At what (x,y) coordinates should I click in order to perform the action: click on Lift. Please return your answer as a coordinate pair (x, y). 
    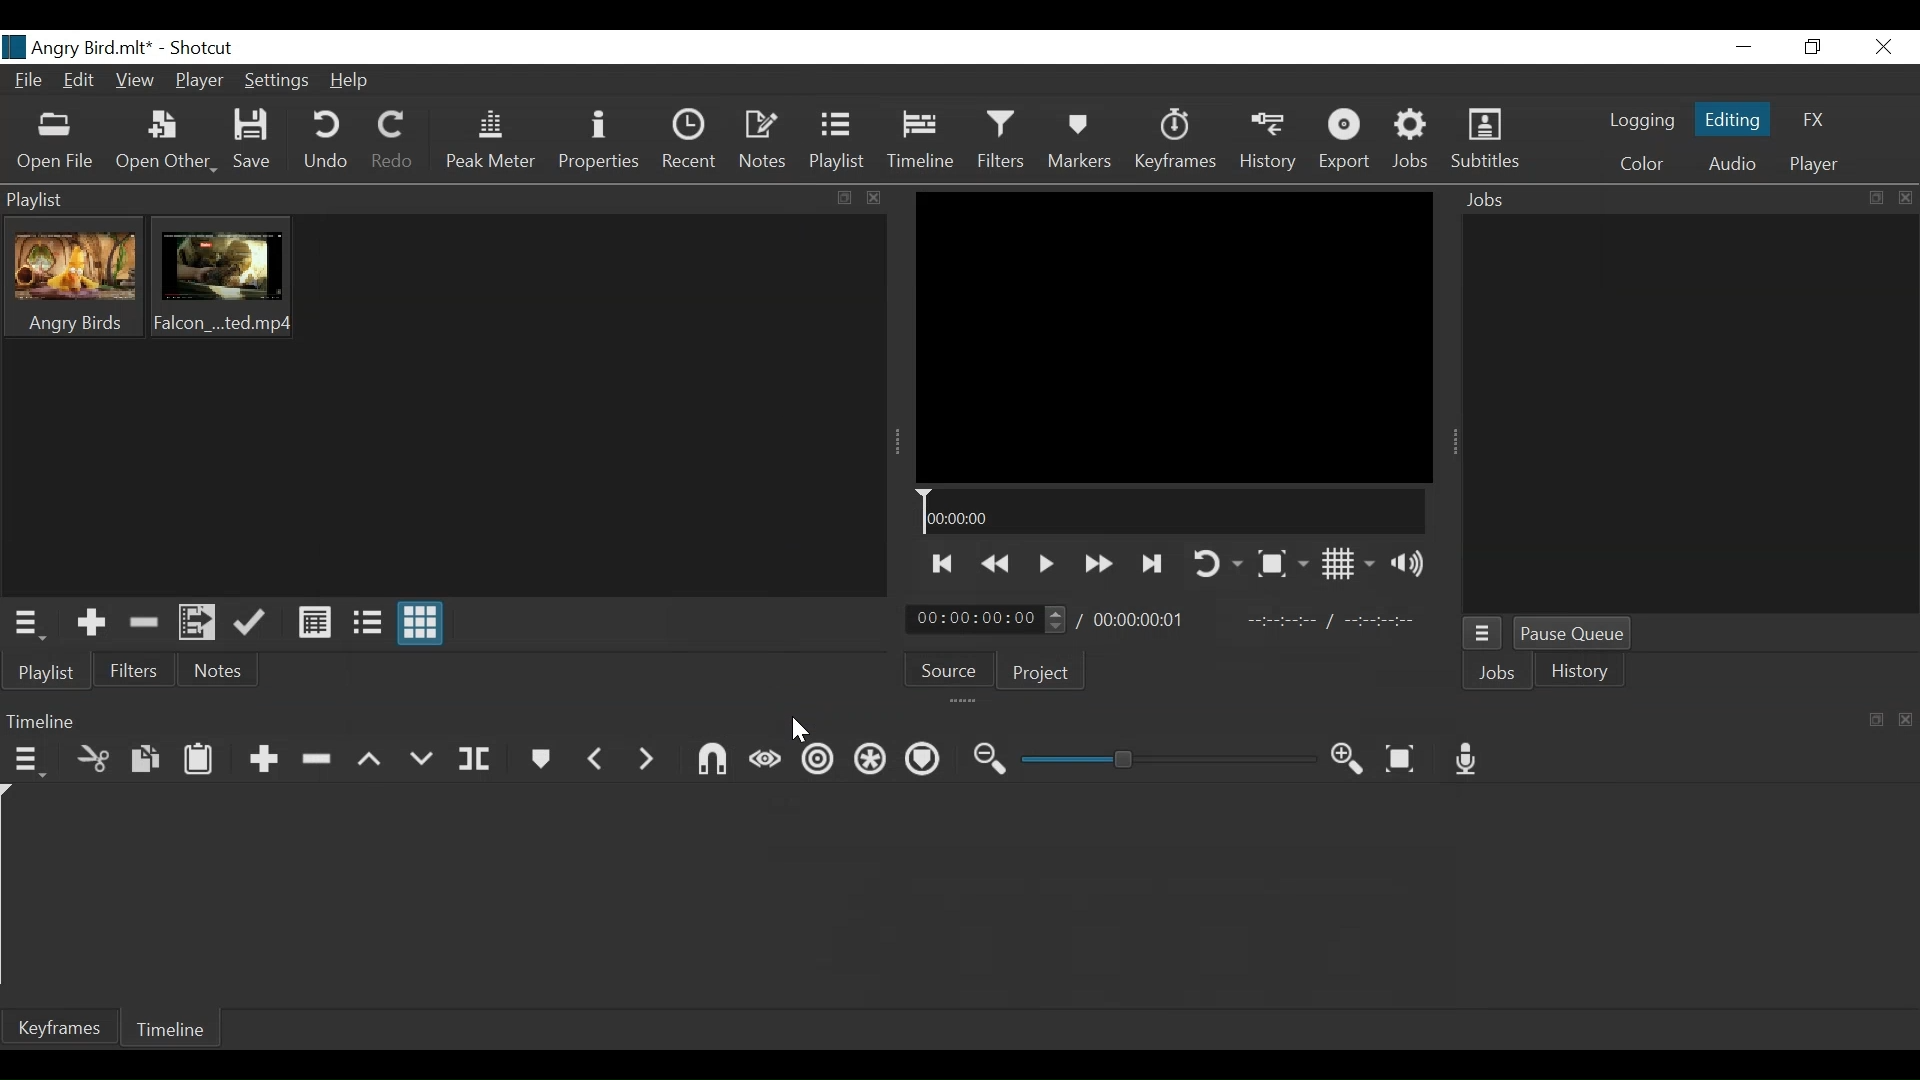
    Looking at the image, I should click on (371, 762).